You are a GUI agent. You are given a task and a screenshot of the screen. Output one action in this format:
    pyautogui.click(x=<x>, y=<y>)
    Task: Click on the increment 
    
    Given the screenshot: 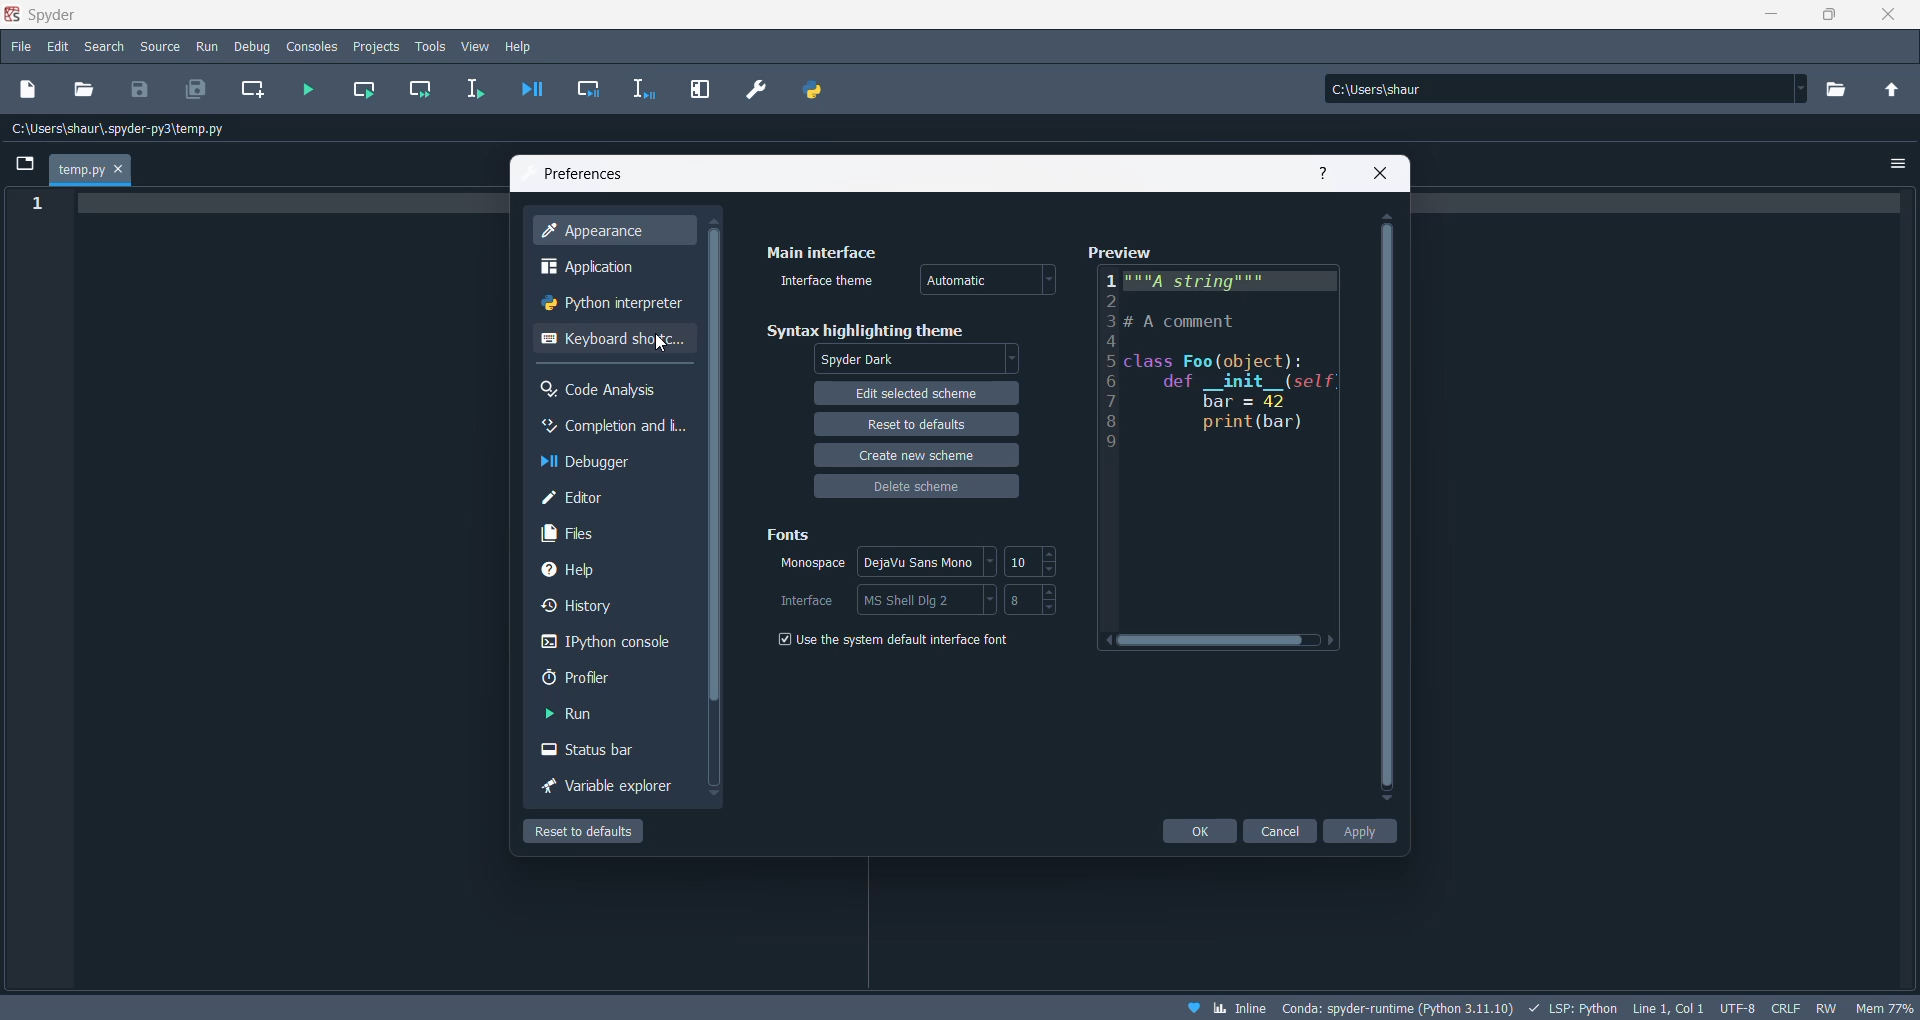 What is the action you would take?
    pyautogui.click(x=1053, y=593)
    